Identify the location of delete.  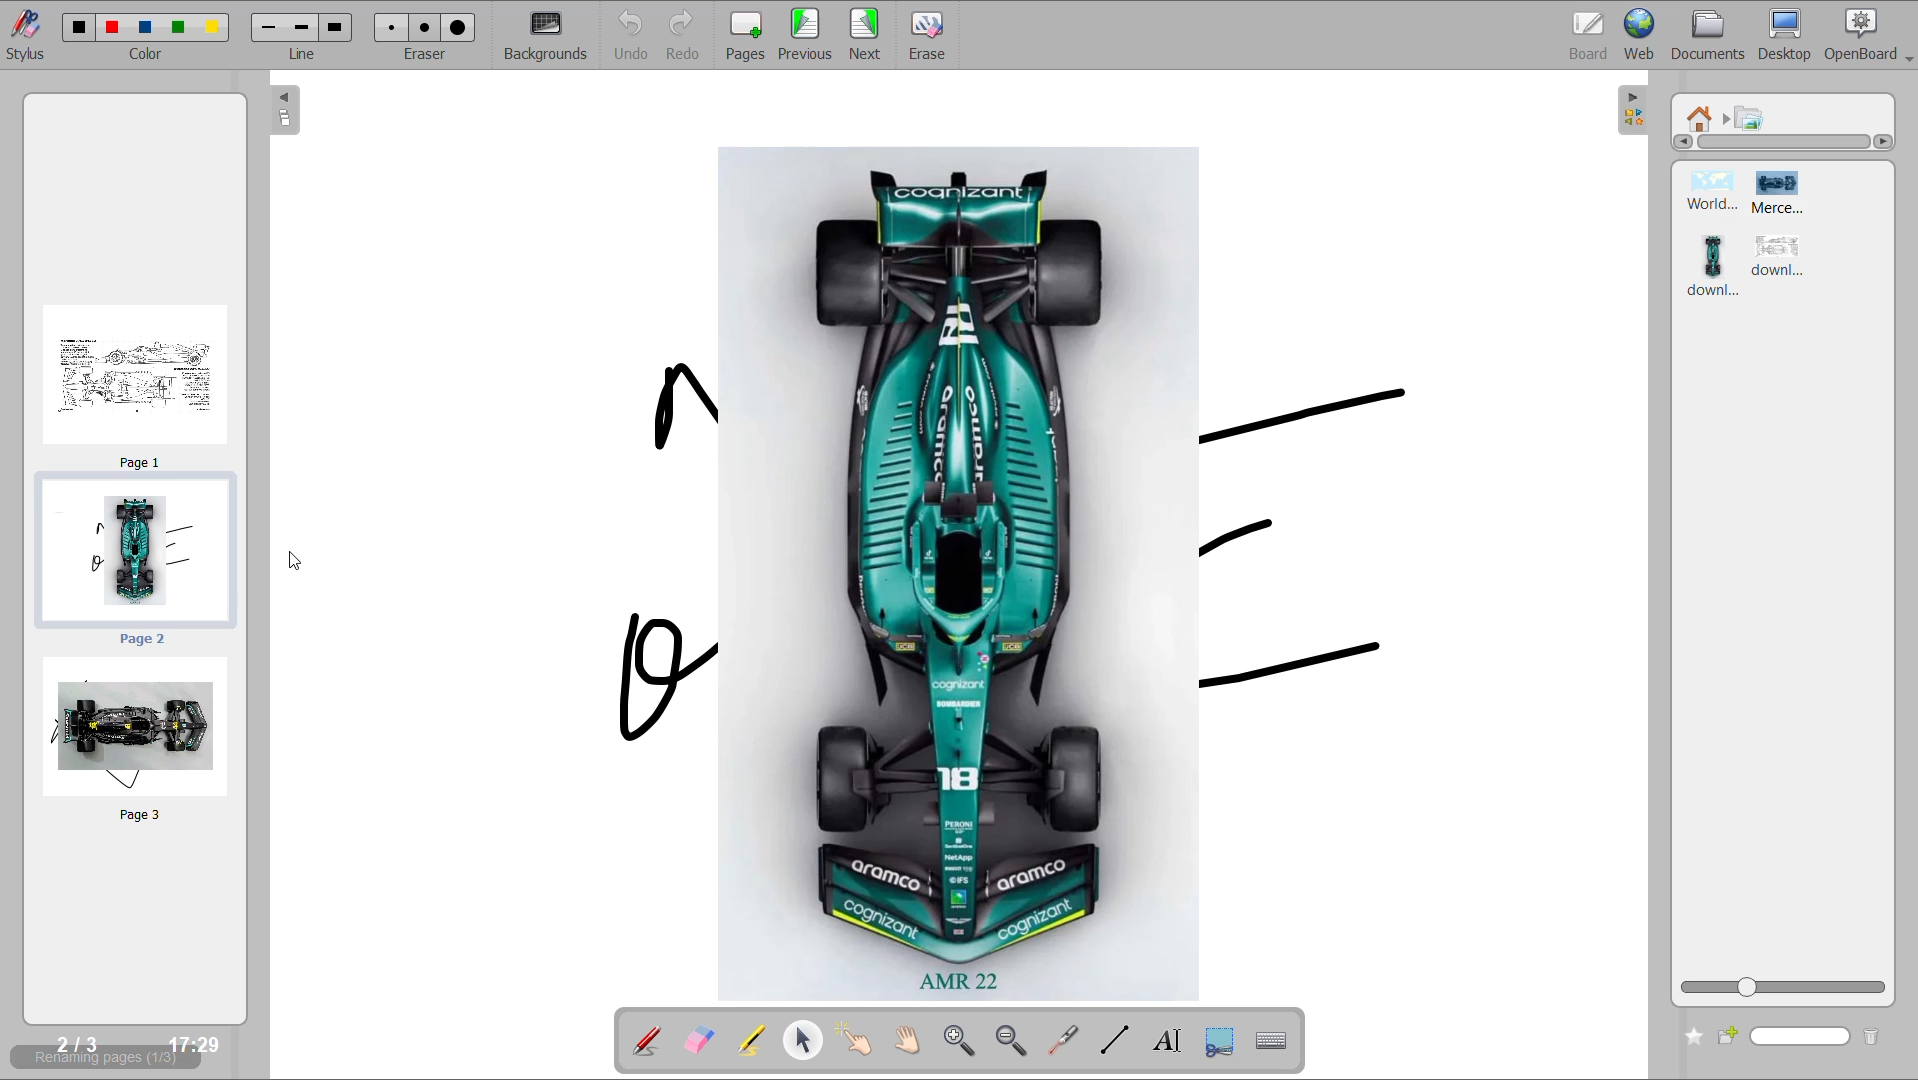
(1873, 1036).